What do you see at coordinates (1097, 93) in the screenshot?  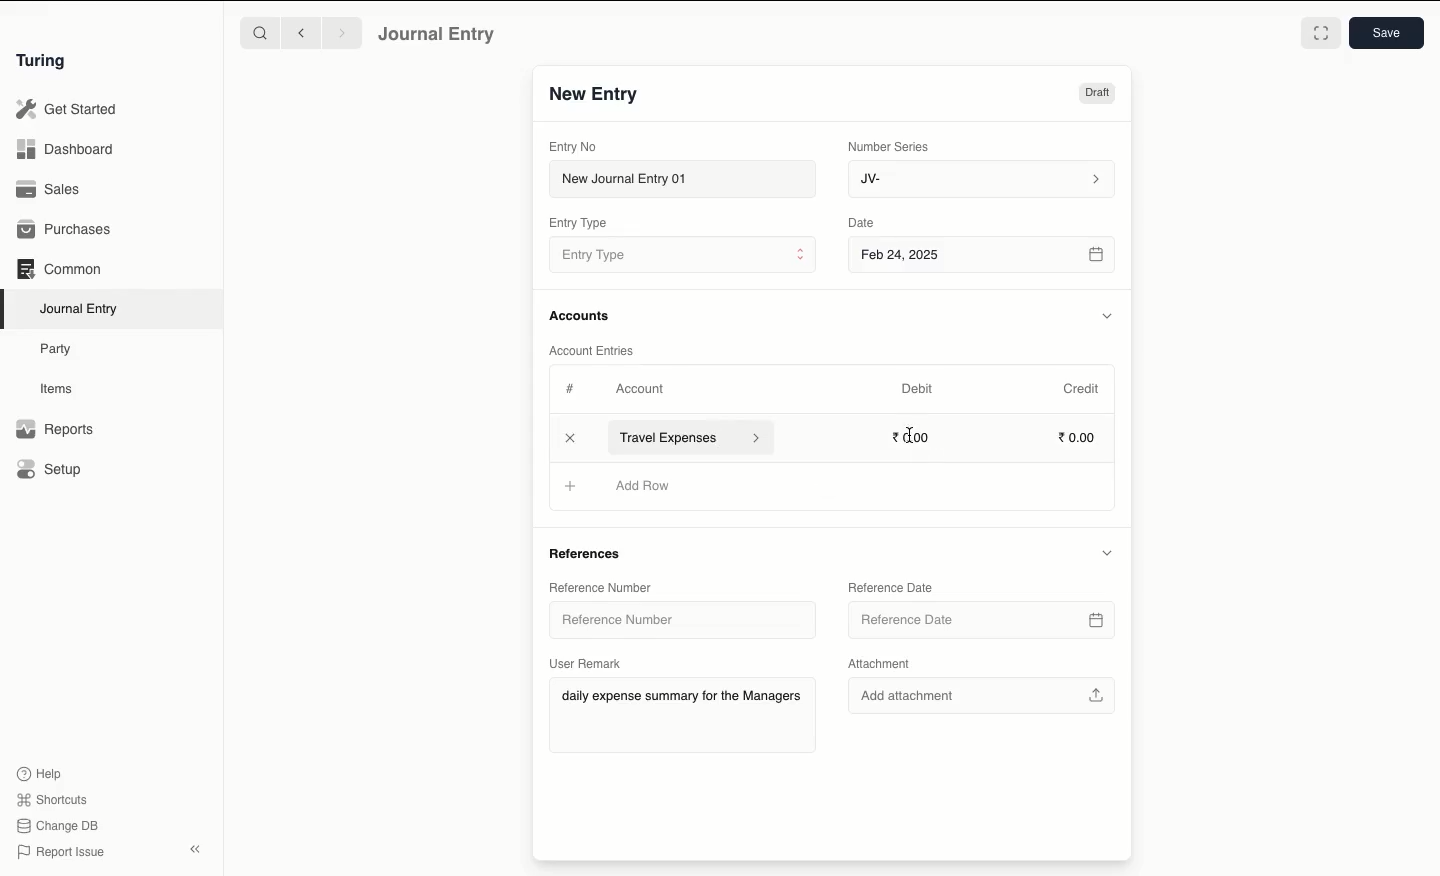 I see `Draft` at bounding box center [1097, 93].